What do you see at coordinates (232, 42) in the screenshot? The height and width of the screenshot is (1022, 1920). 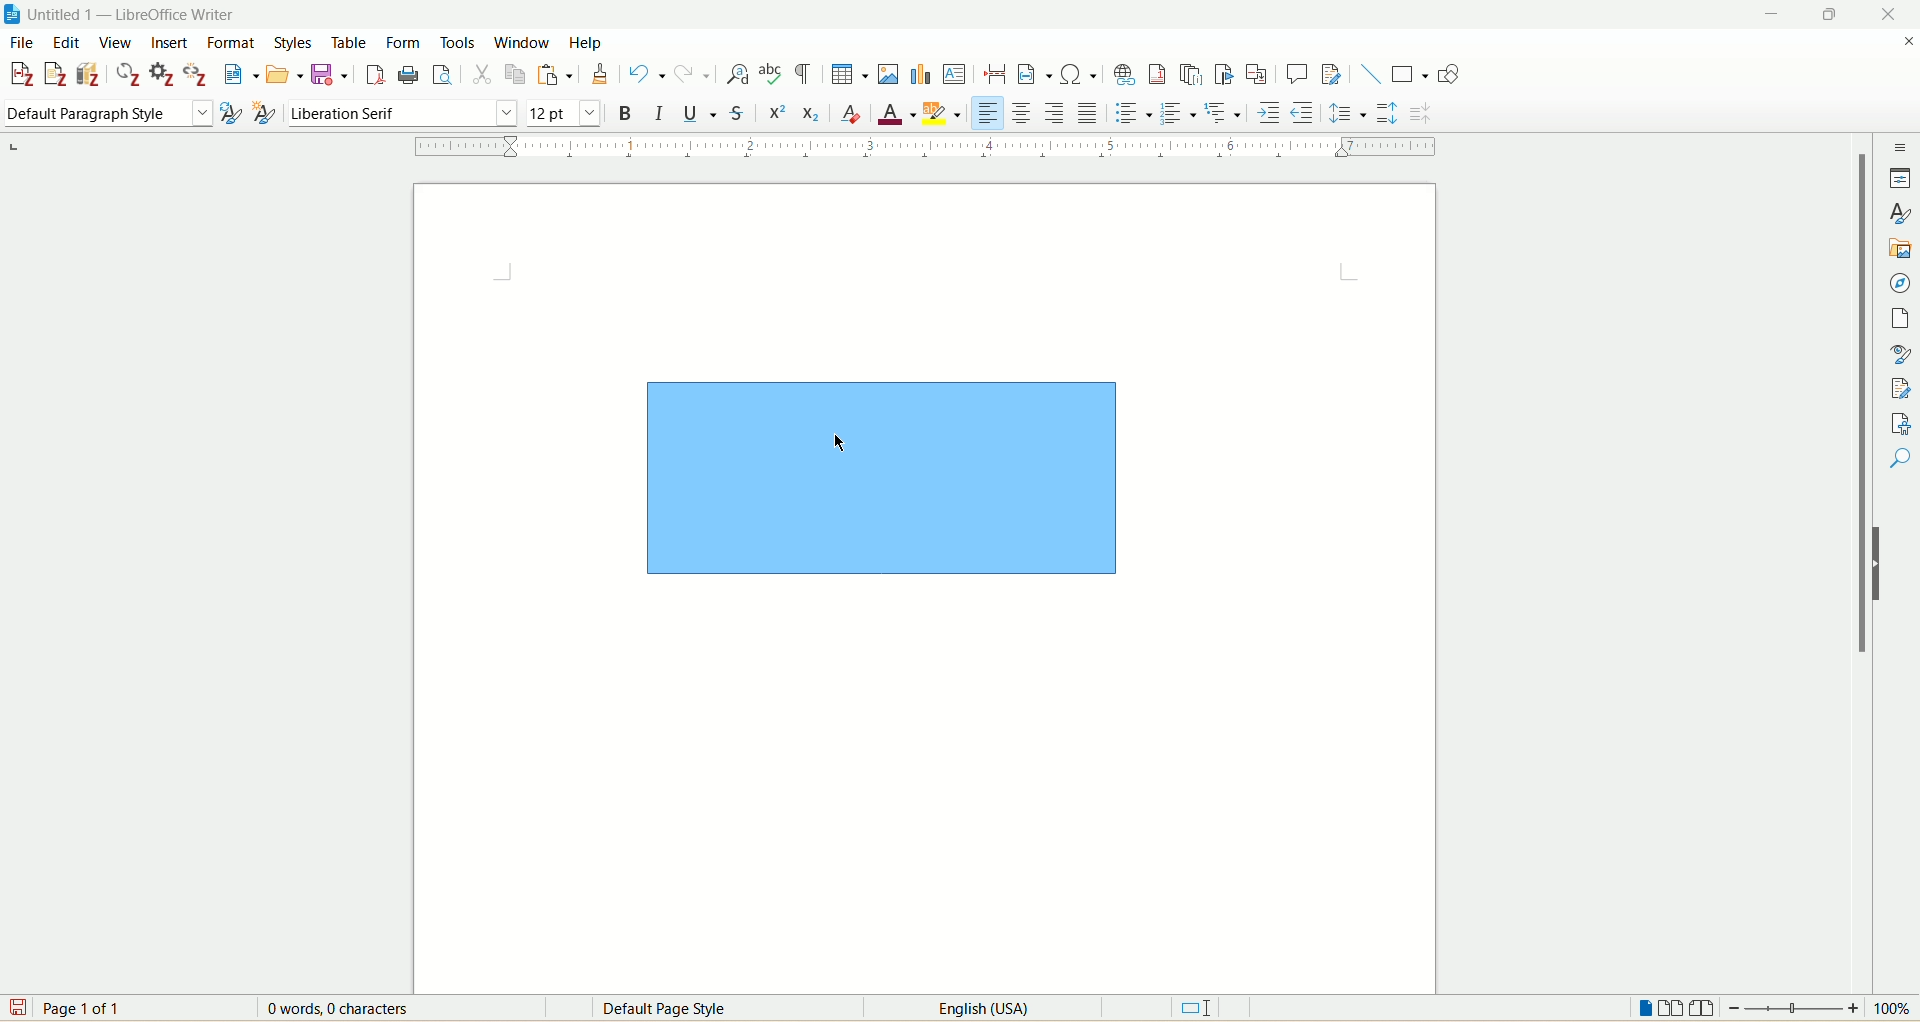 I see `format` at bounding box center [232, 42].